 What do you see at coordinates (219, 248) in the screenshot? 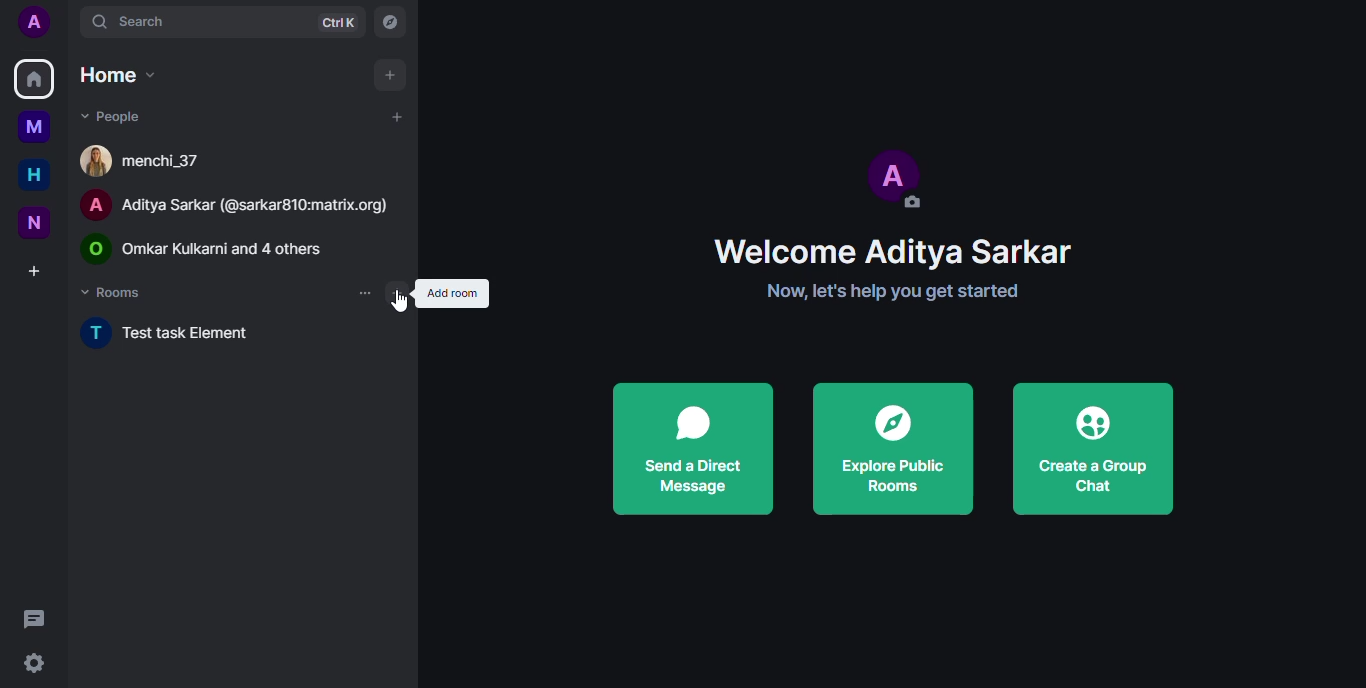
I see `© Omar Kulkarni and 4 others` at bounding box center [219, 248].